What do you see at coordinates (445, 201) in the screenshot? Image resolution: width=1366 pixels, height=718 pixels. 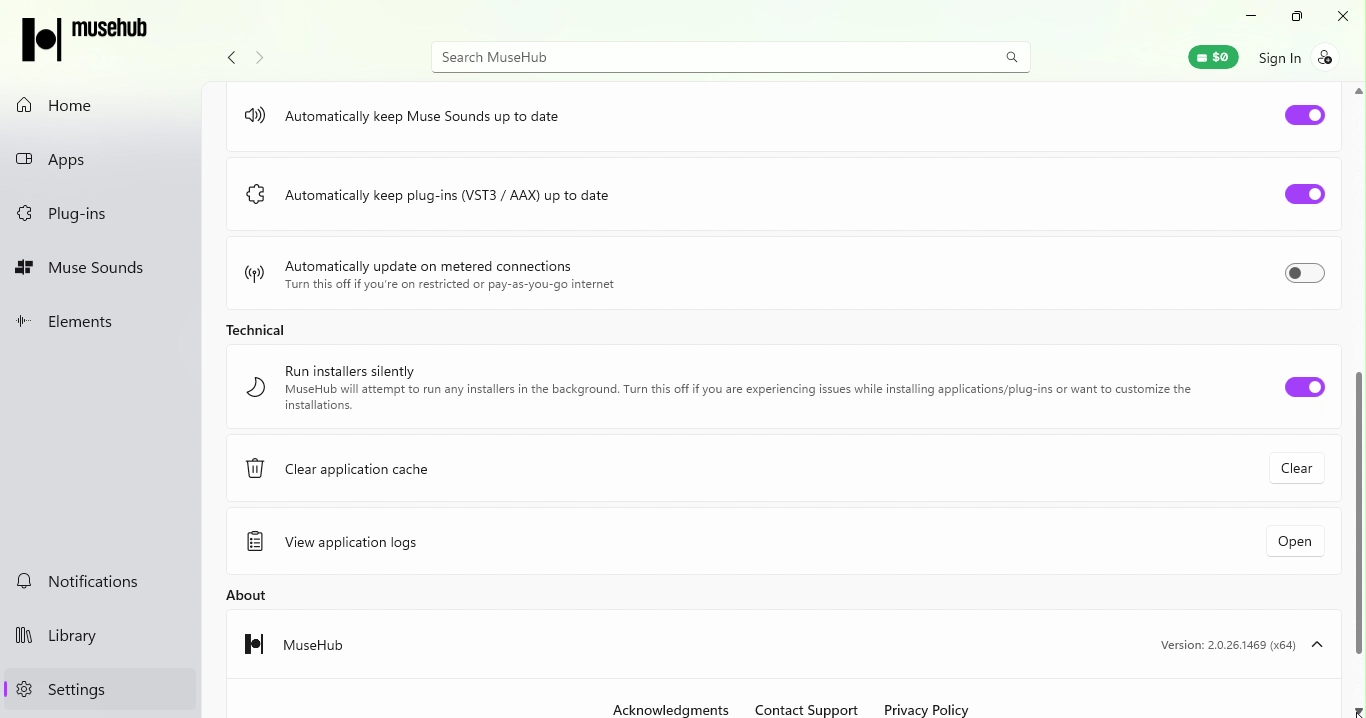 I see `Automatically keep plug-ins (VST3/AAX) up to date` at bounding box center [445, 201].